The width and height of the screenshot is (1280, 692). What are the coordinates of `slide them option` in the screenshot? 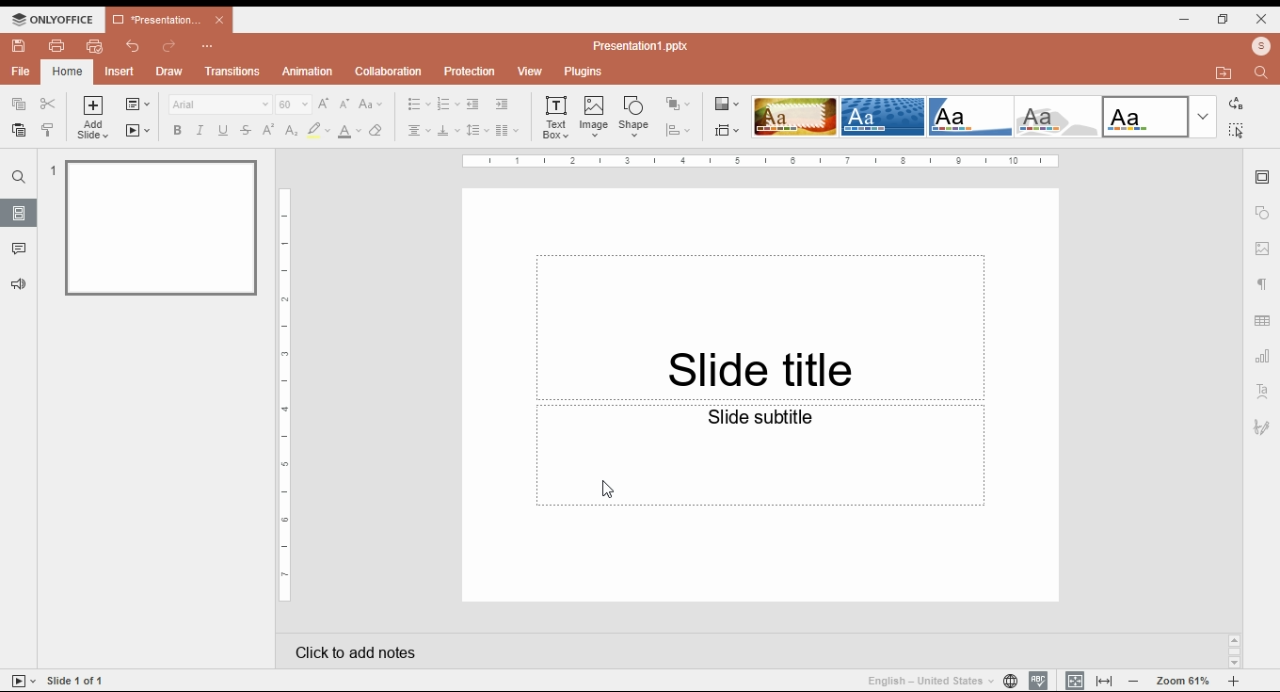 It's located at (972, 116).